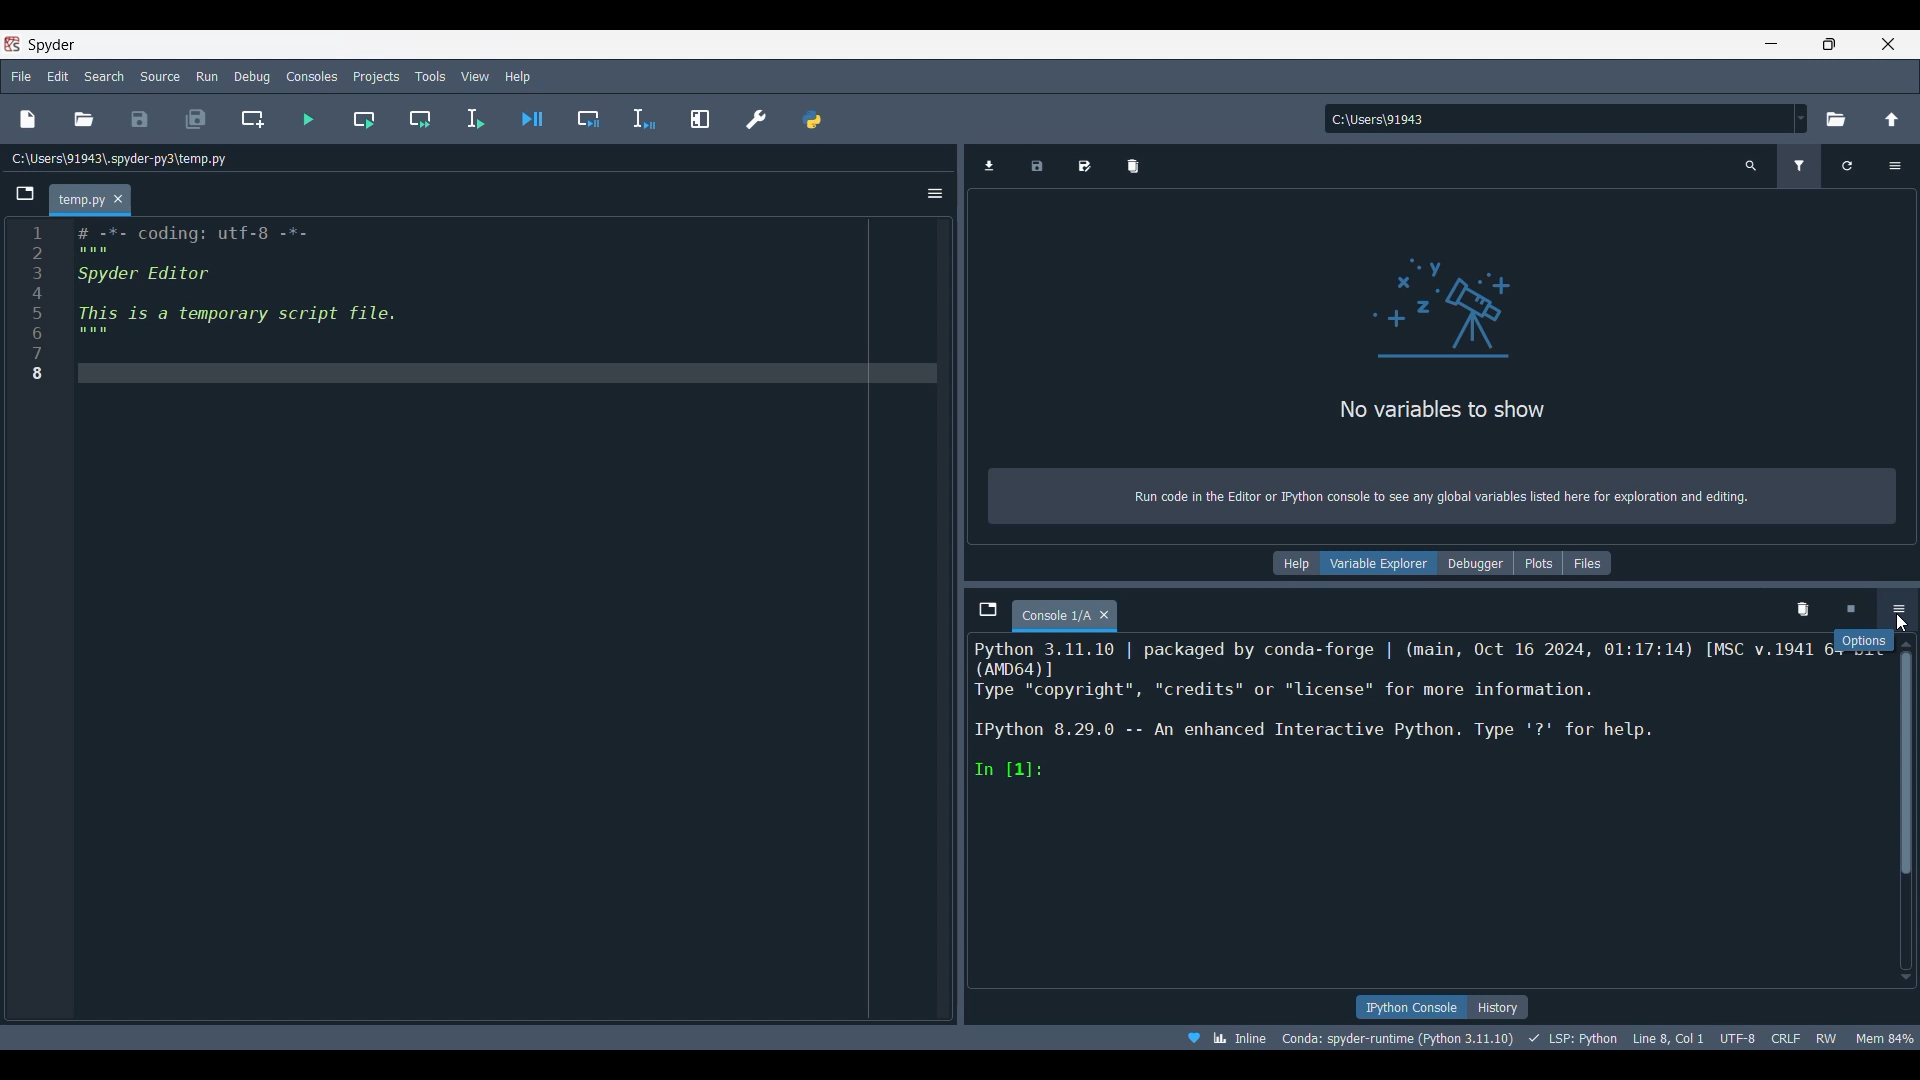 The width and height of the screenshot is (1920, 1080). I want to click on Input folder location, so click(1558, 118).